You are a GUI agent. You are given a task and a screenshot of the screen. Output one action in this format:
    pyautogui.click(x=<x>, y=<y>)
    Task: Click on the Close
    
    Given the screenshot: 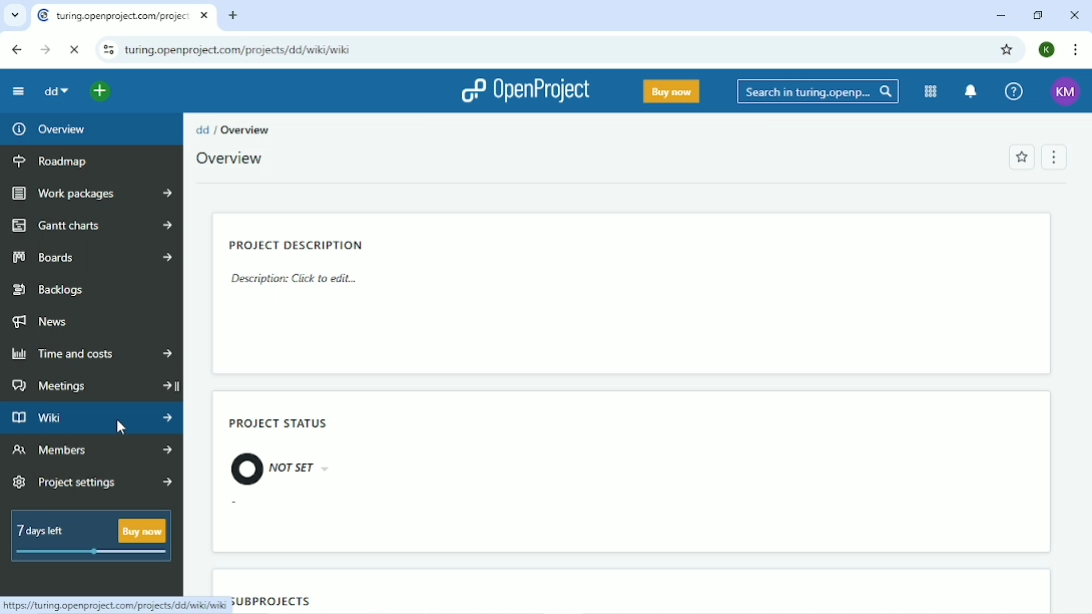 What is the action you would take?
    pyautogui.click(x=1072, y=15)
    